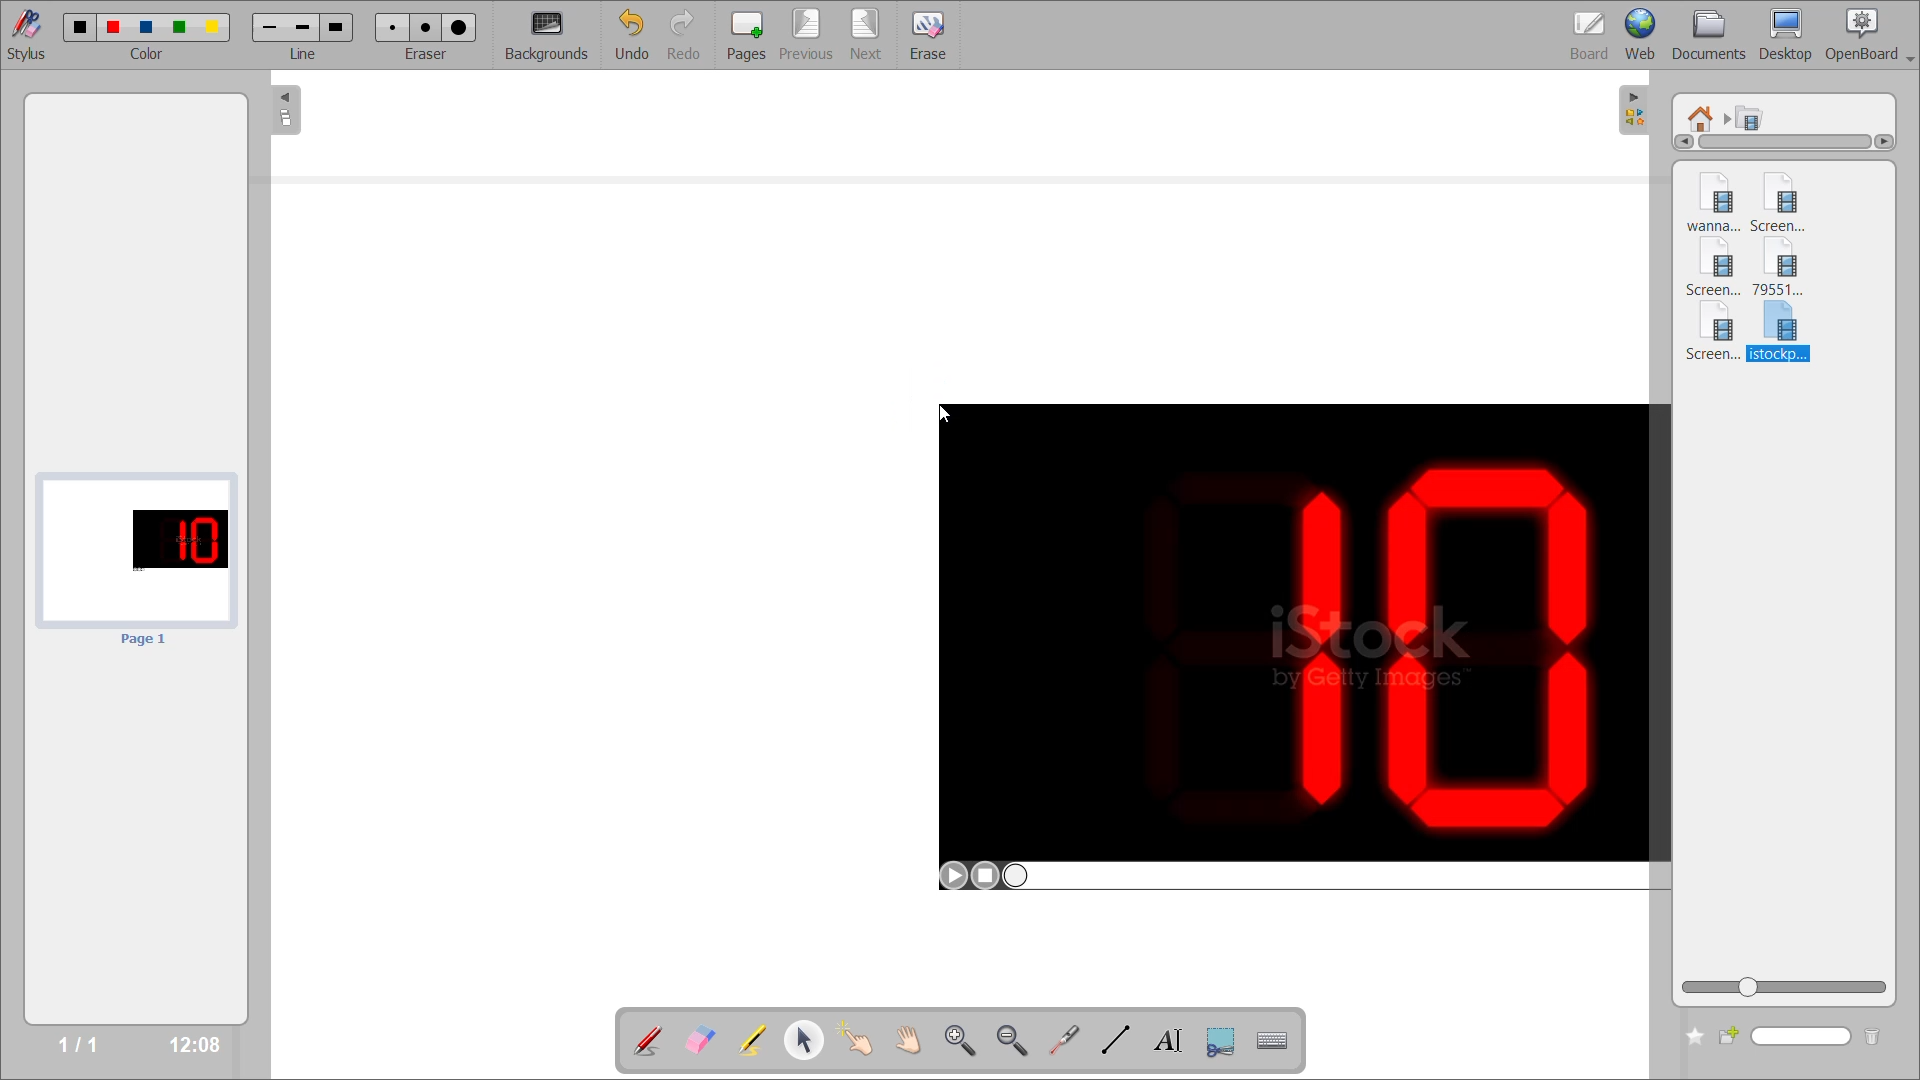 This screenshot has height=1080, width=1920. I want to click on horizontal scroll bar, so click(1785, 145).